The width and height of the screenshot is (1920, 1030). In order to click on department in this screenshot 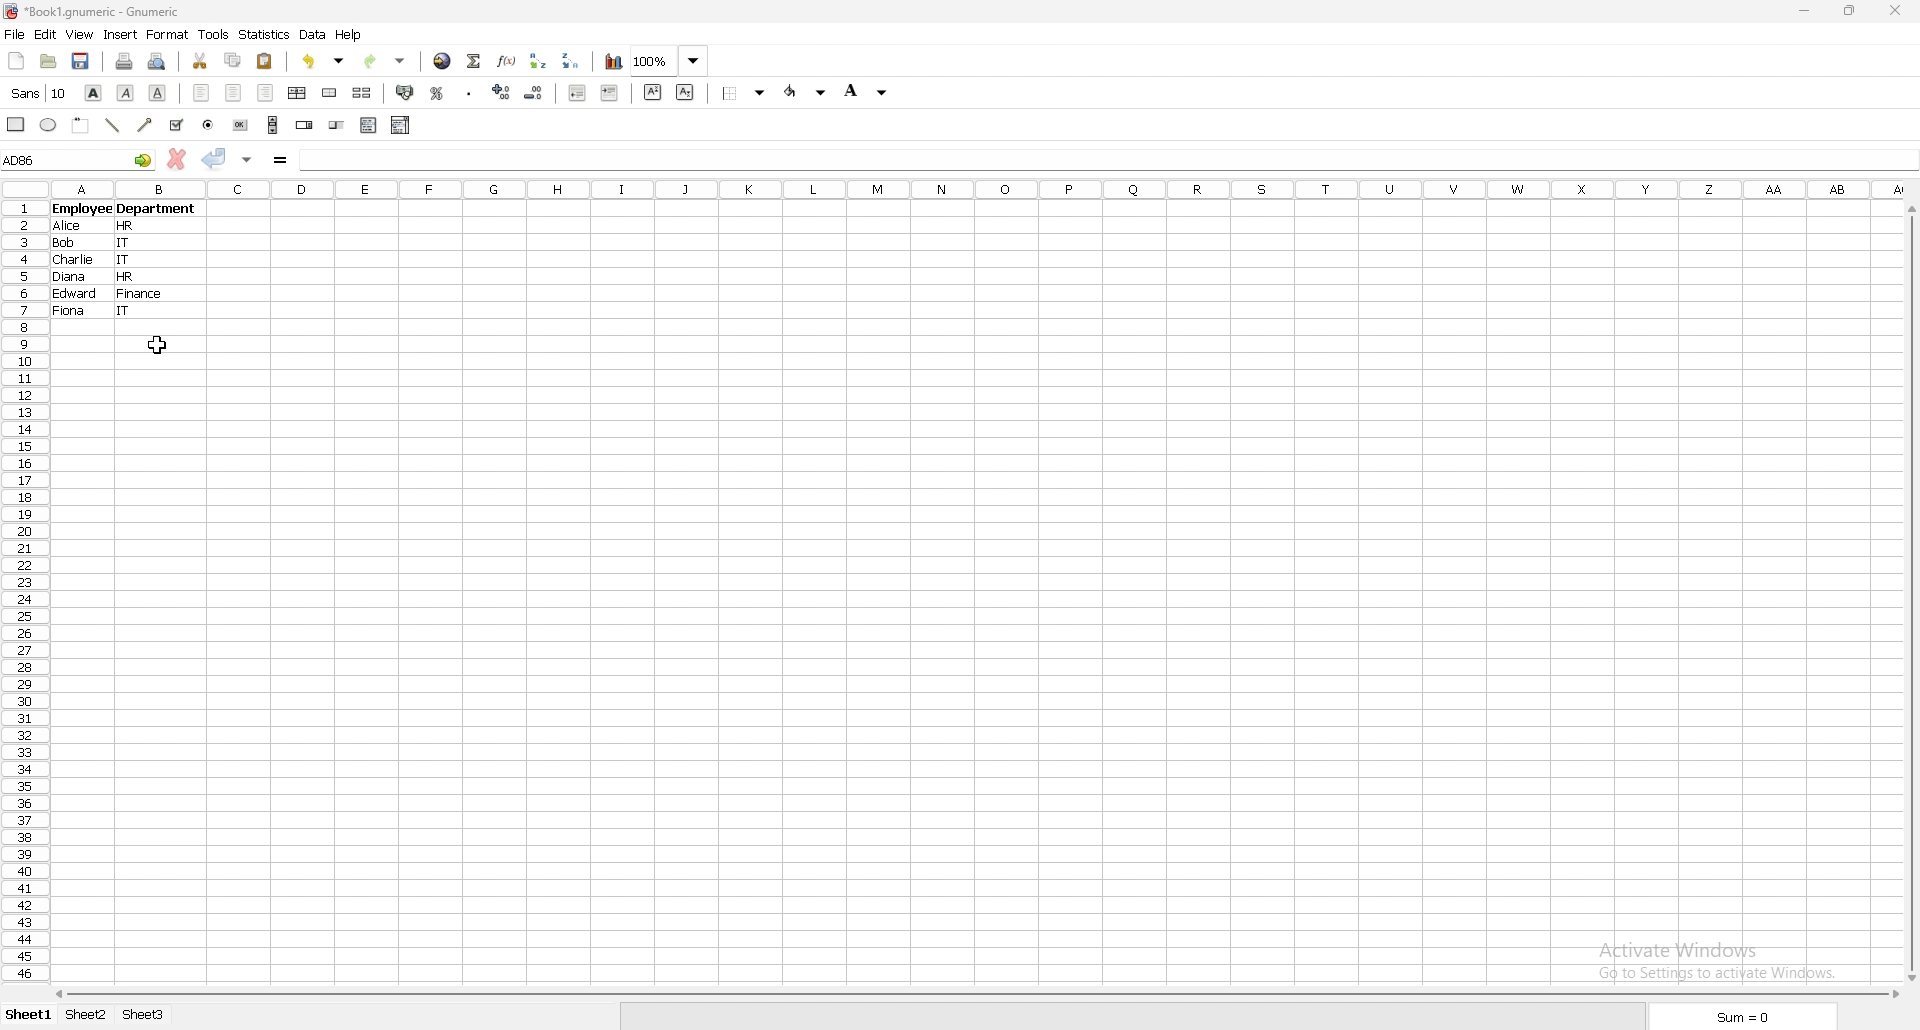, I will do `click(155, 210)`.